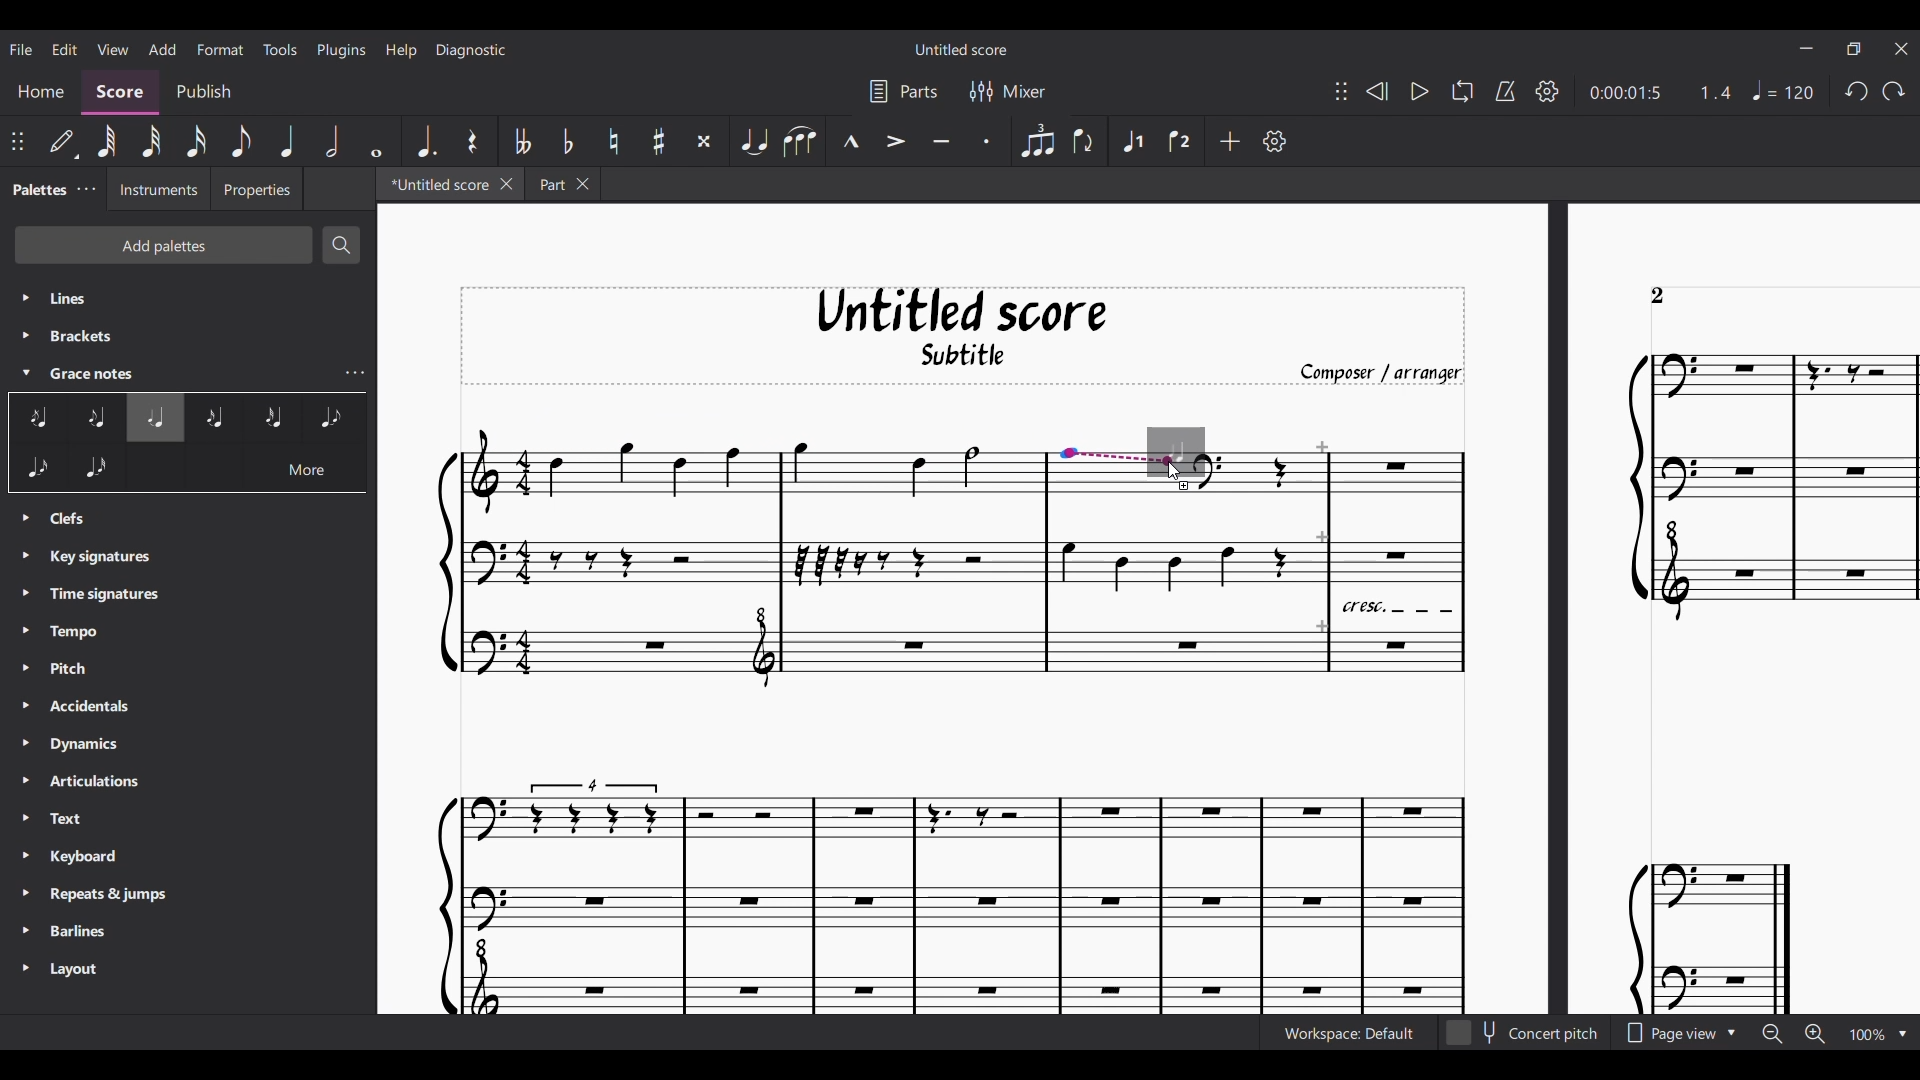 This screenshot has height=1080, width=1920. What do you see at coordinates (1375, 90) in the screenshot?
I see `Rewind` at bounding box center [1375, 90].